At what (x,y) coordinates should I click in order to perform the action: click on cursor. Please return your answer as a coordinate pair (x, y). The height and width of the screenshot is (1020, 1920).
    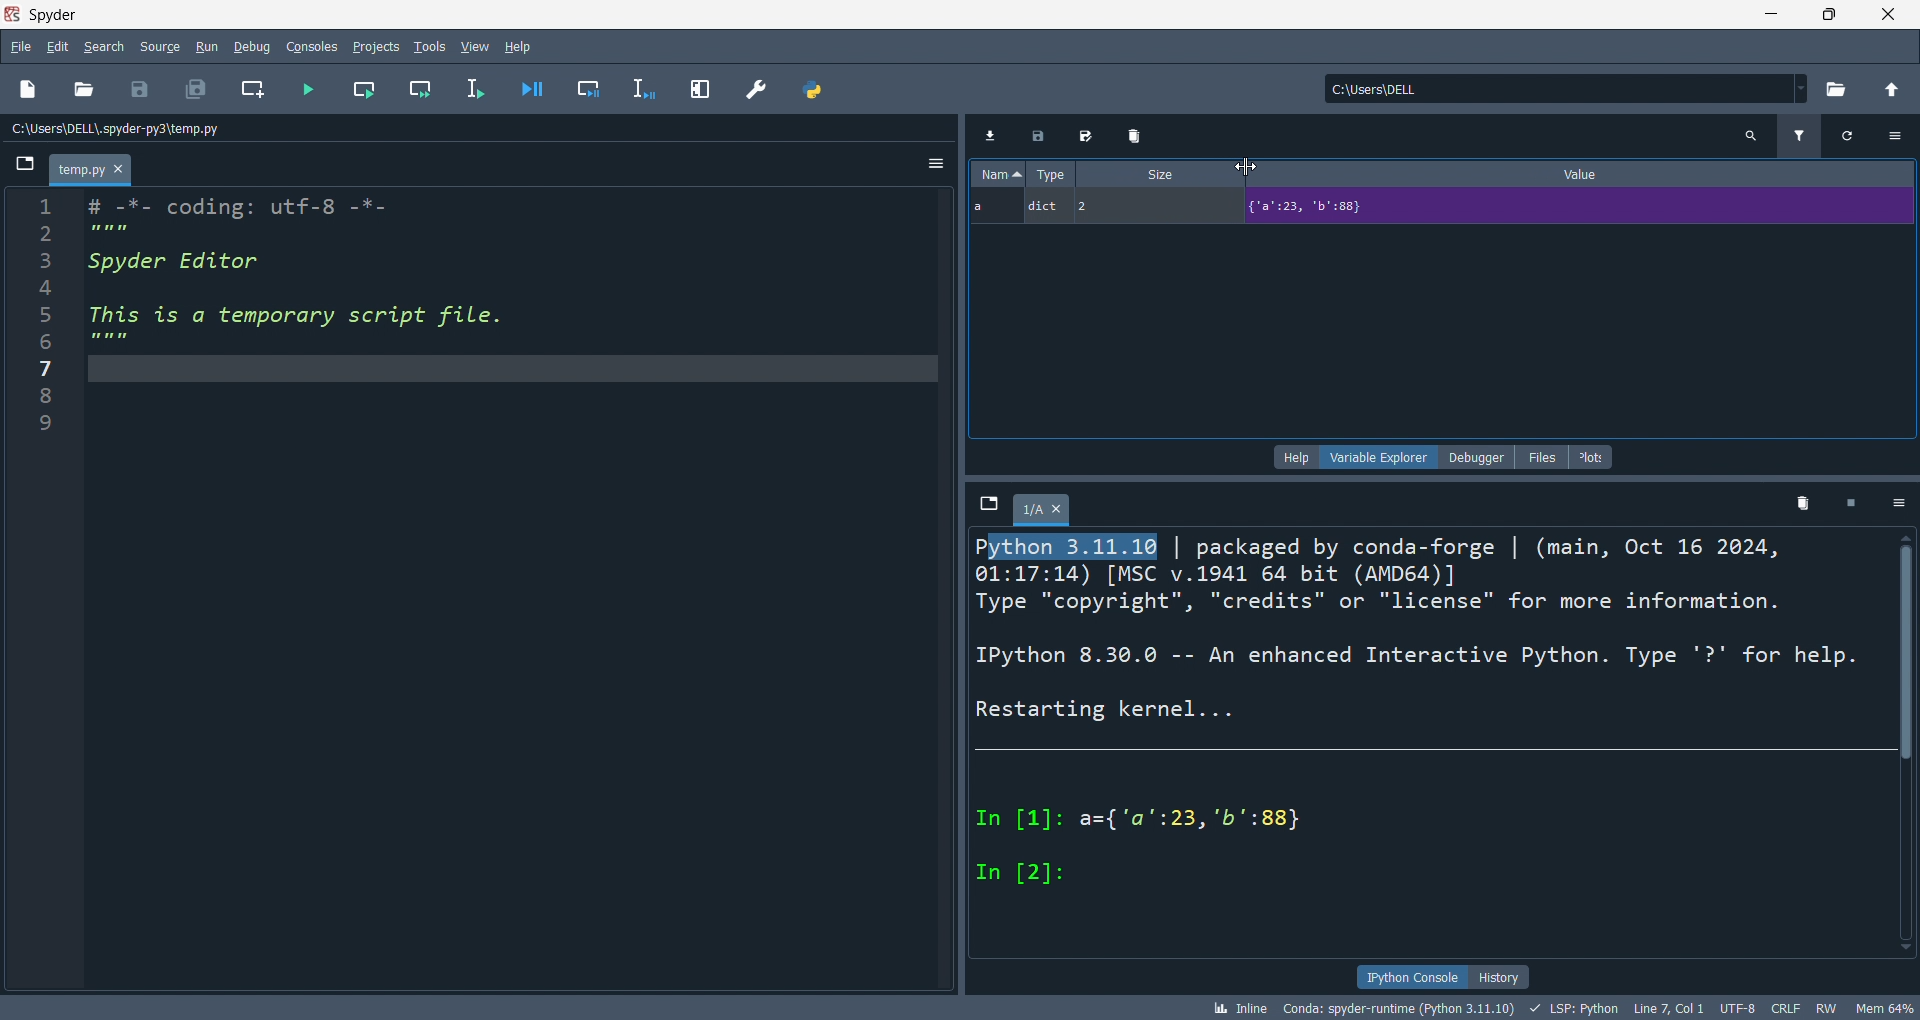
    Looking at the image, I should click on (1246, 165).